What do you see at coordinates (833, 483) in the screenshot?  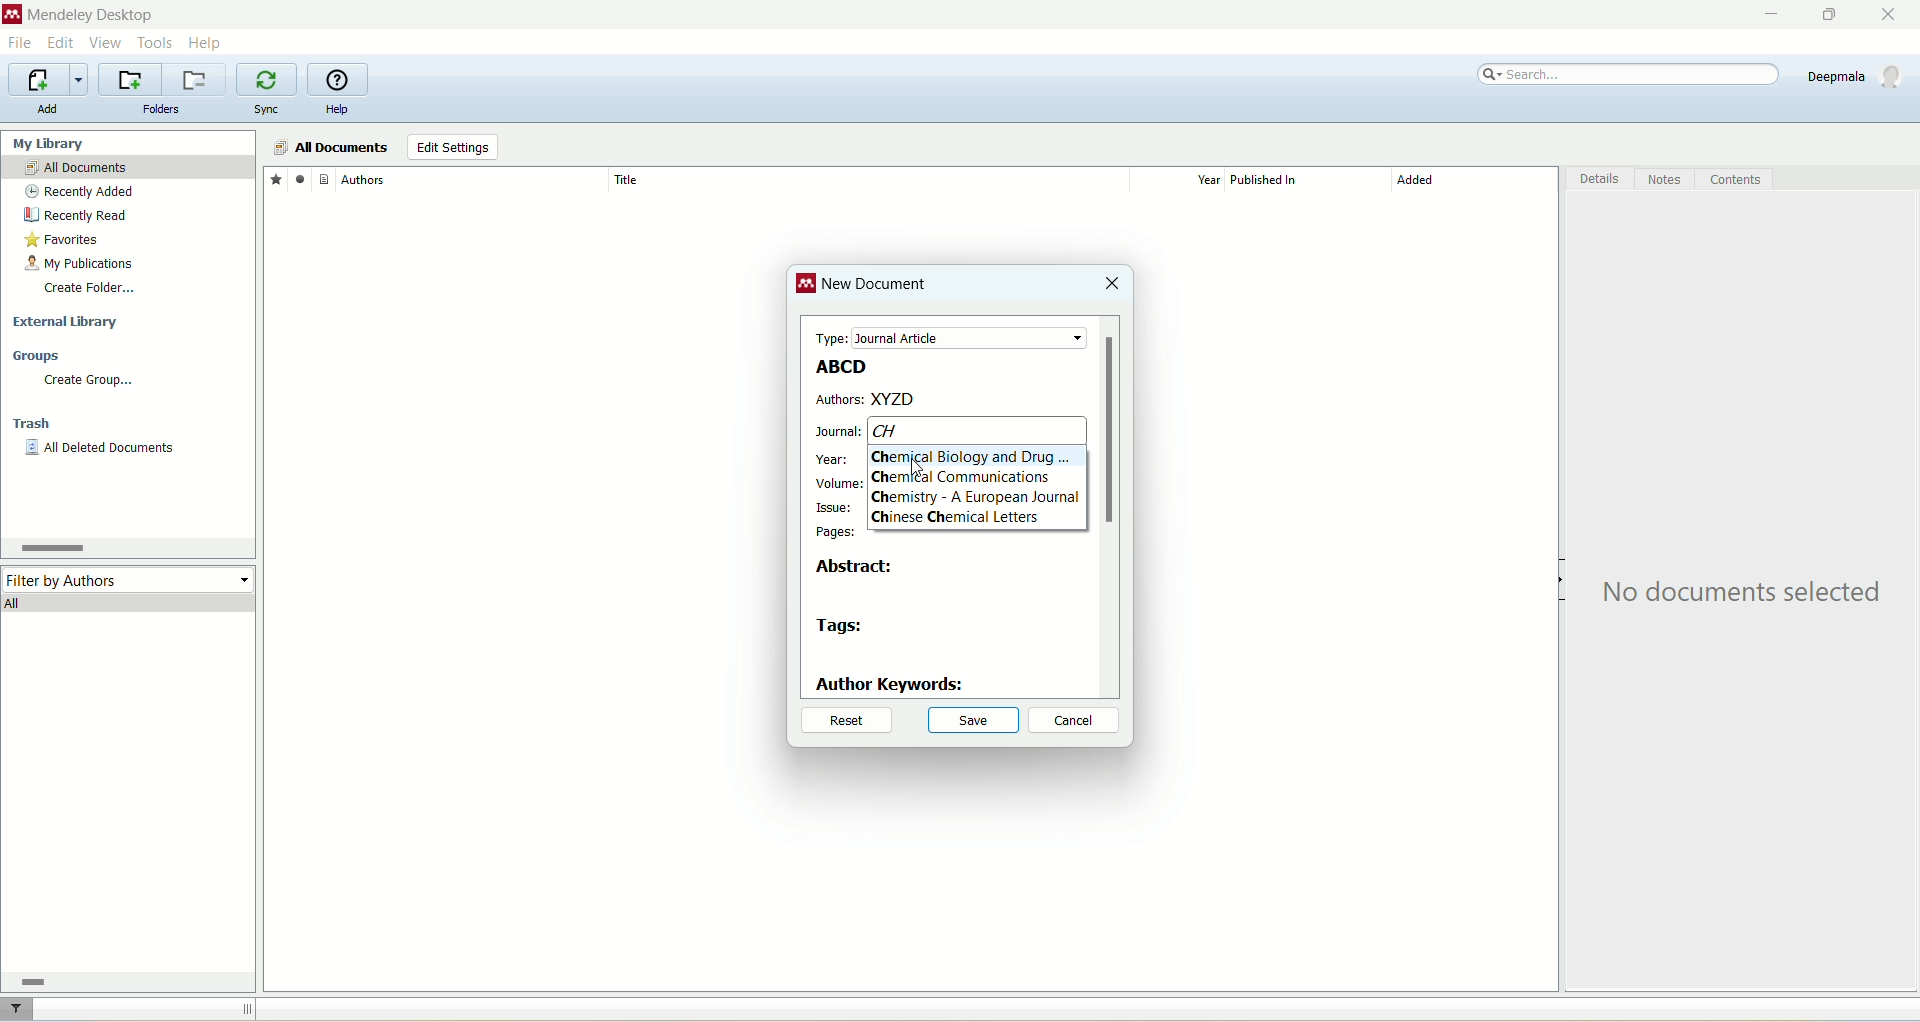 I see `volume` at bounding box center [833, 483].